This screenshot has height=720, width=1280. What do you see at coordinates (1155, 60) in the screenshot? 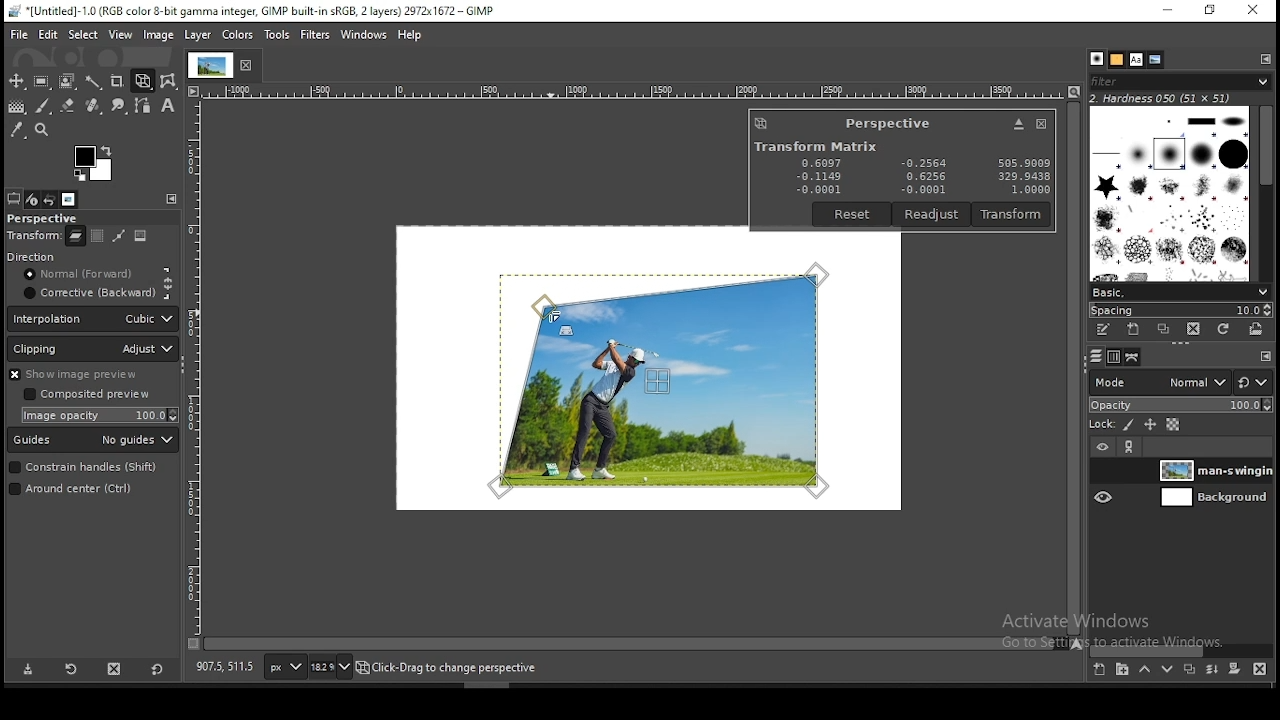
I see `document history` at bounding box center [1155, 60].